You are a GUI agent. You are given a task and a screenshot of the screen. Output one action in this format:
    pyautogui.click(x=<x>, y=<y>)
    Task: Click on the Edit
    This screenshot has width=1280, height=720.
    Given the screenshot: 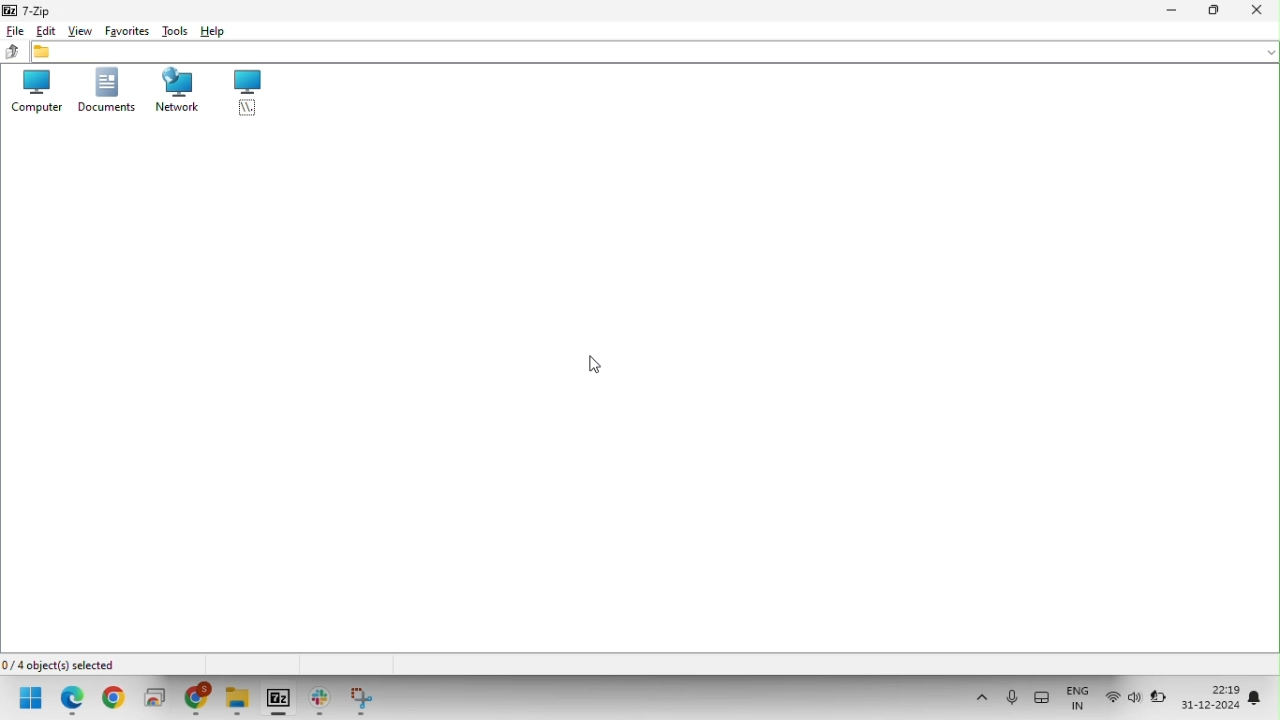 What is the action you would take?
    pyautogui.click(x=46, y=30)
    